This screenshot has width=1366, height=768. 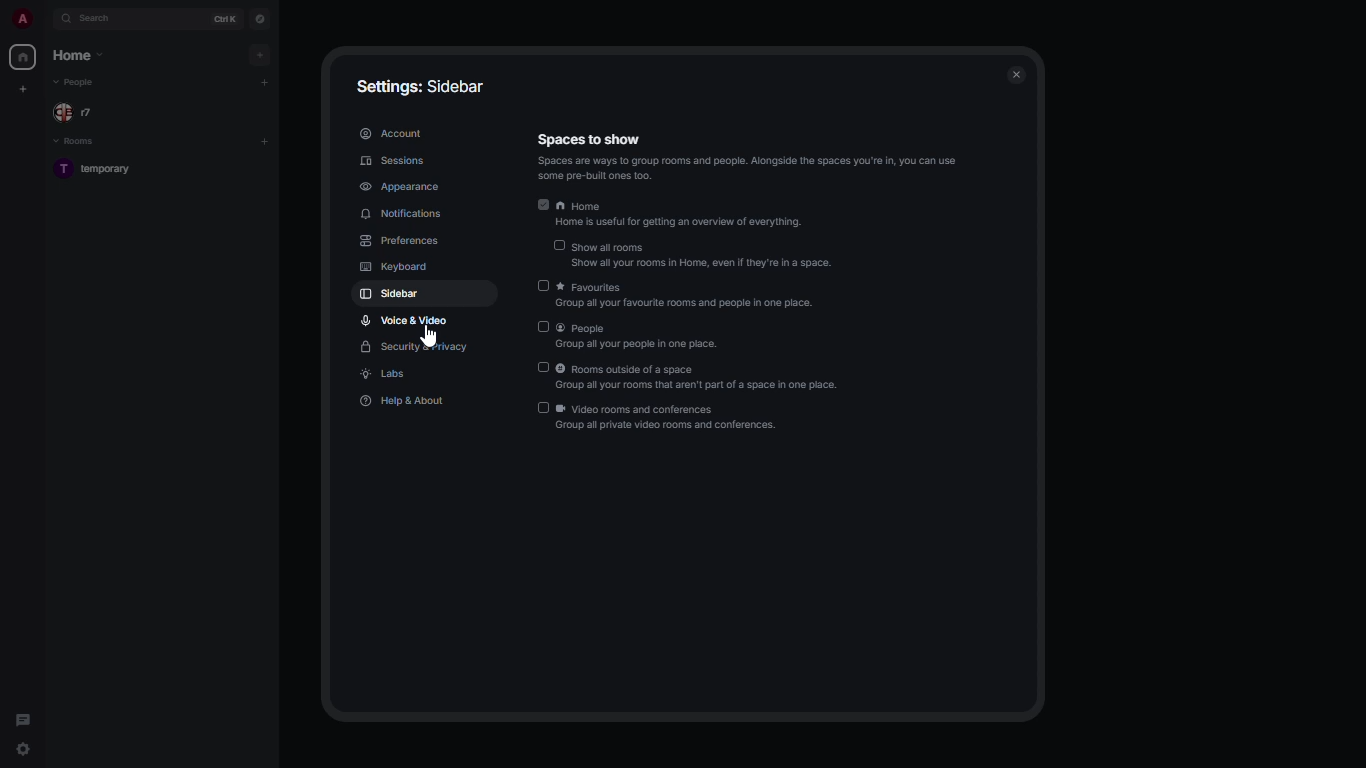 I want to click on people, so click(x=78, y=82).